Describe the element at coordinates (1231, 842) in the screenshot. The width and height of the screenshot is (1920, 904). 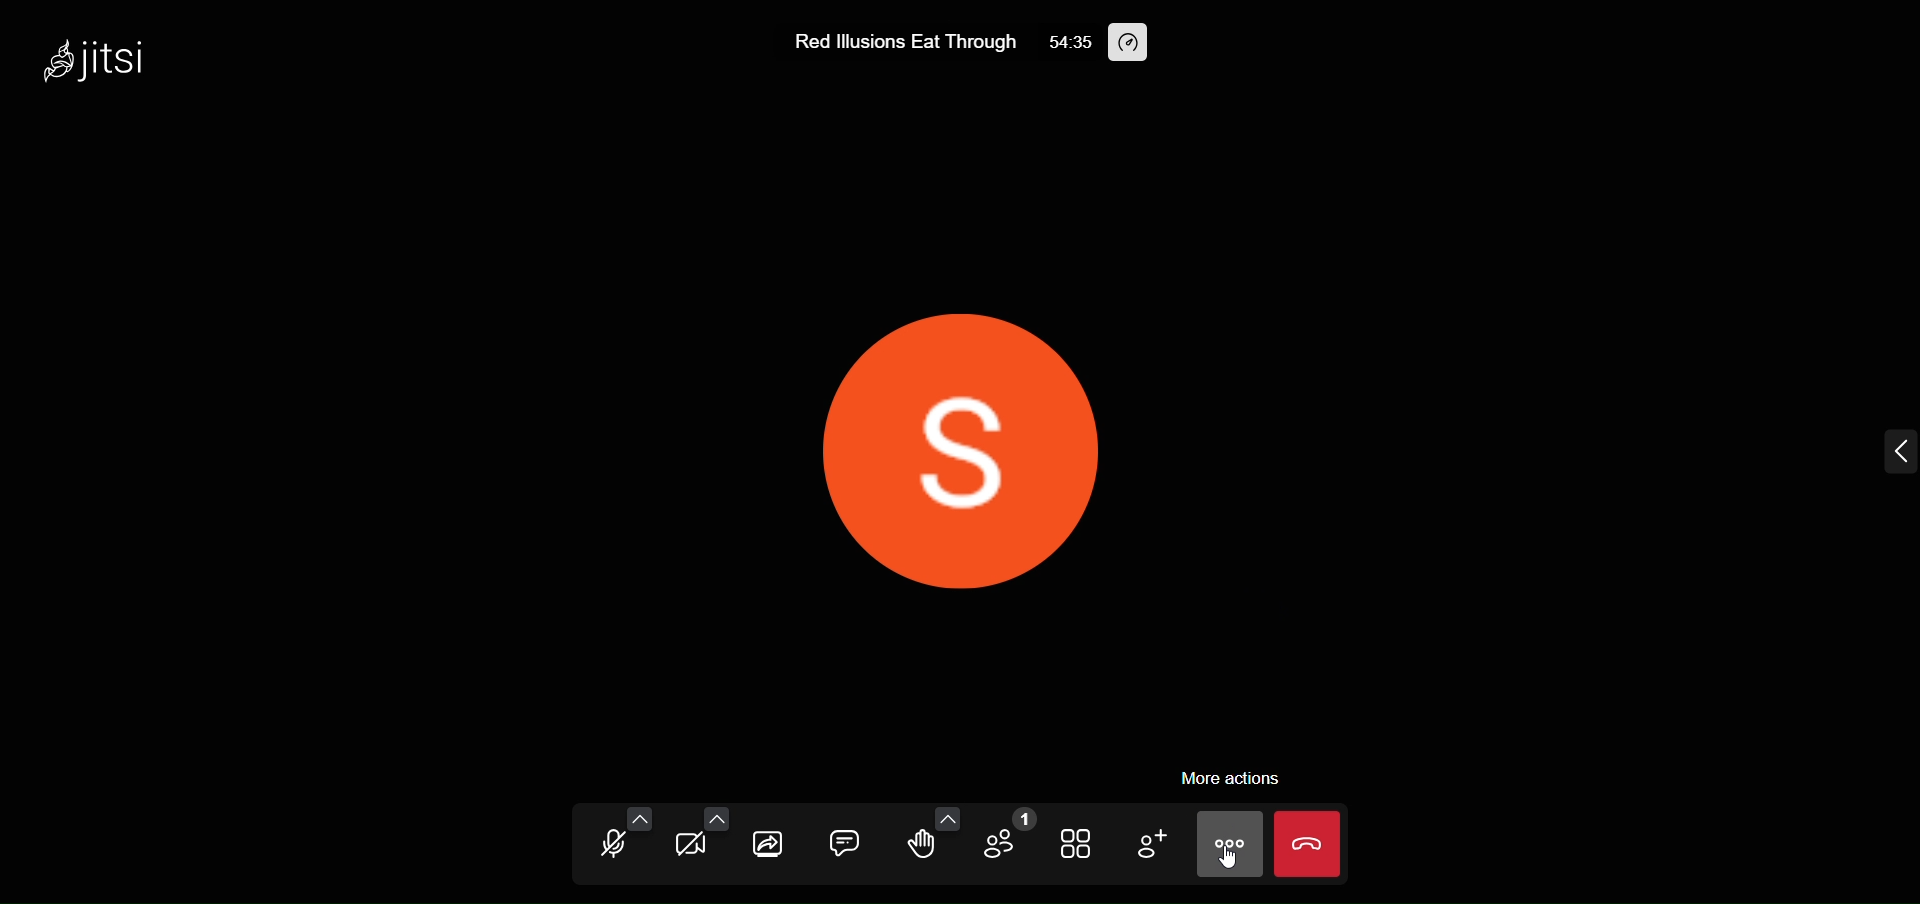
I see `more` at that location.